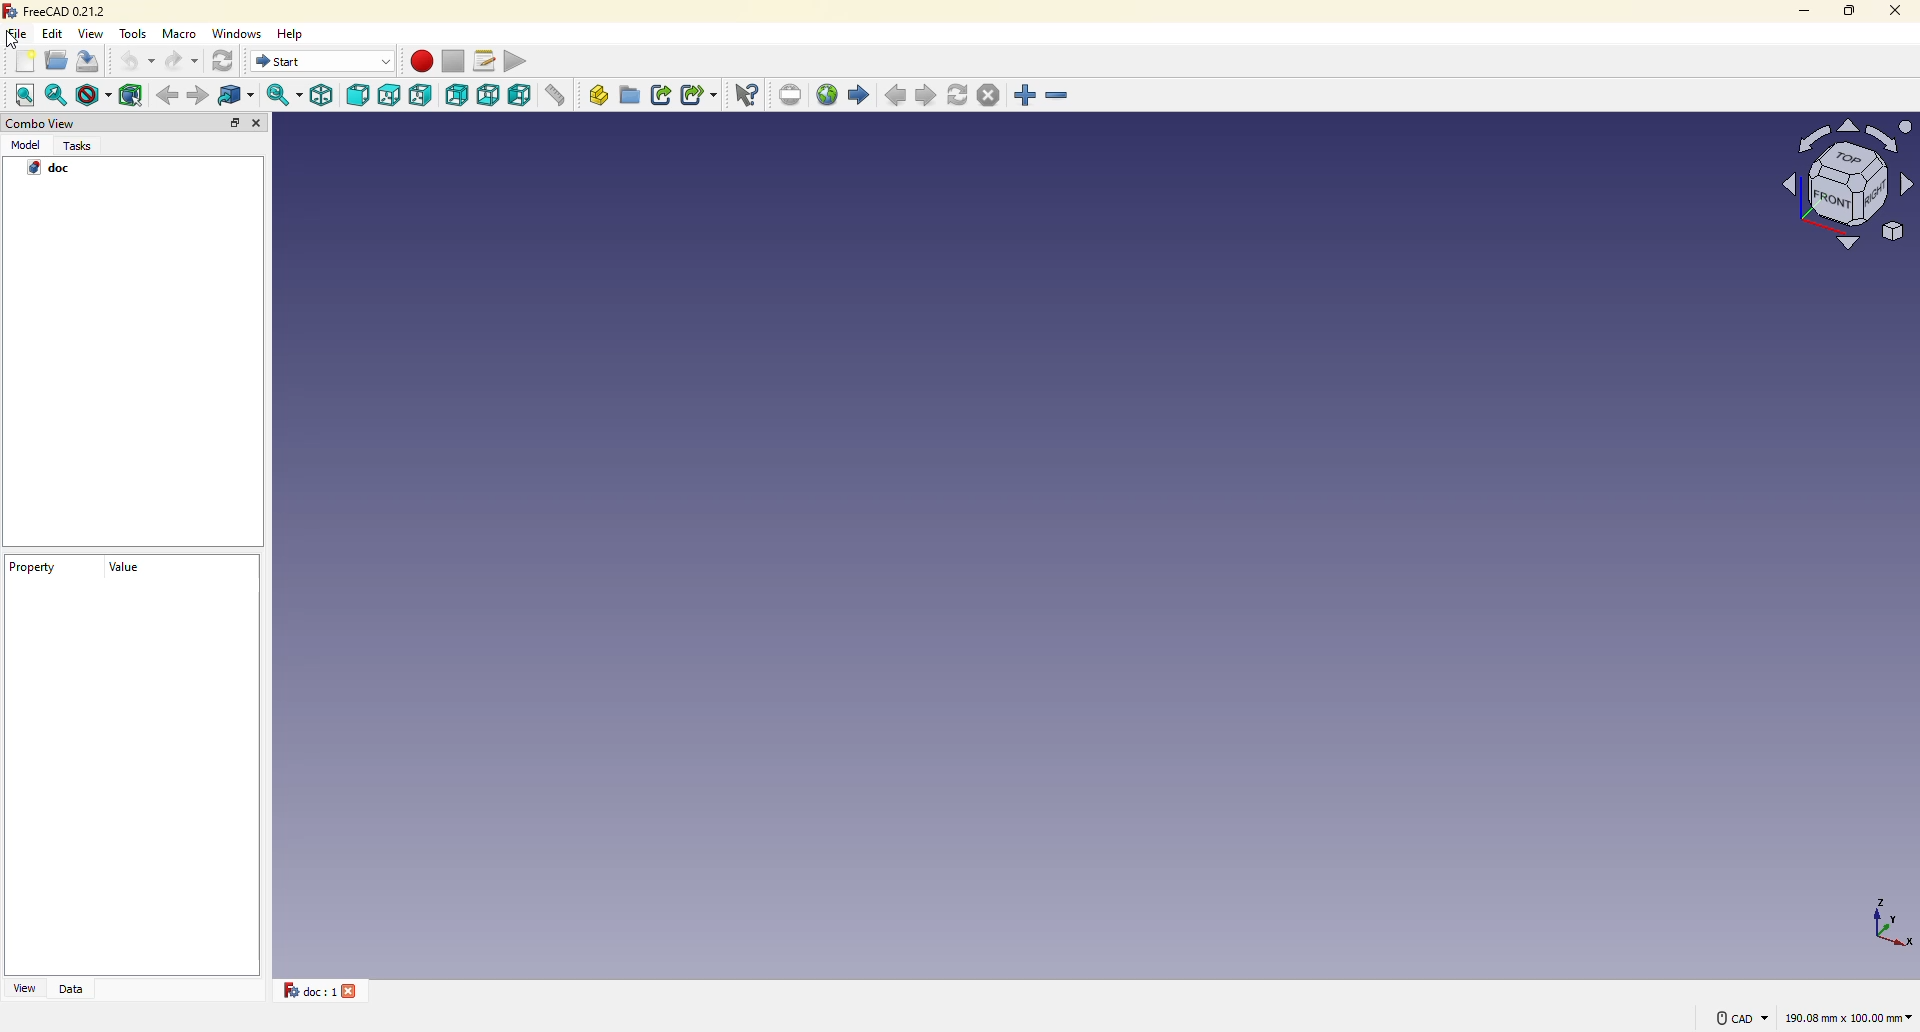 This screenshot has height=1032, width=1920. What do you see at coordinates (260, 125) in the screenshot?
I see `close` at bounding box center [260, 125].